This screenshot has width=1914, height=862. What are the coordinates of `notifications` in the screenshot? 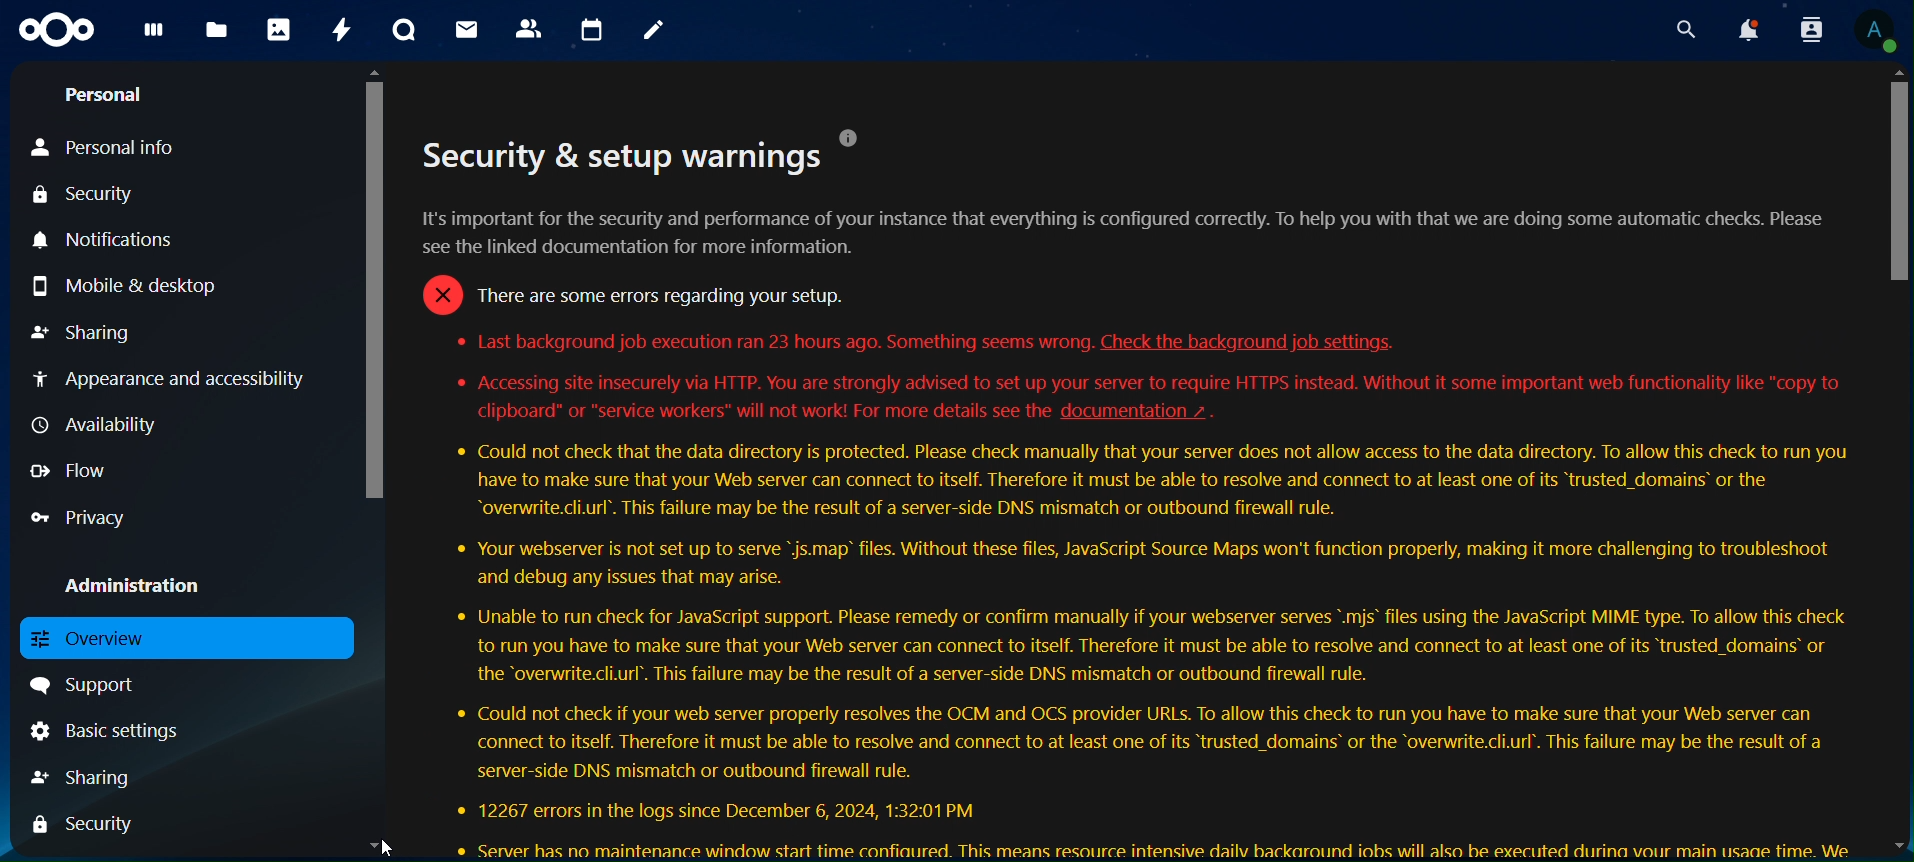 It's located at (1749, 30).